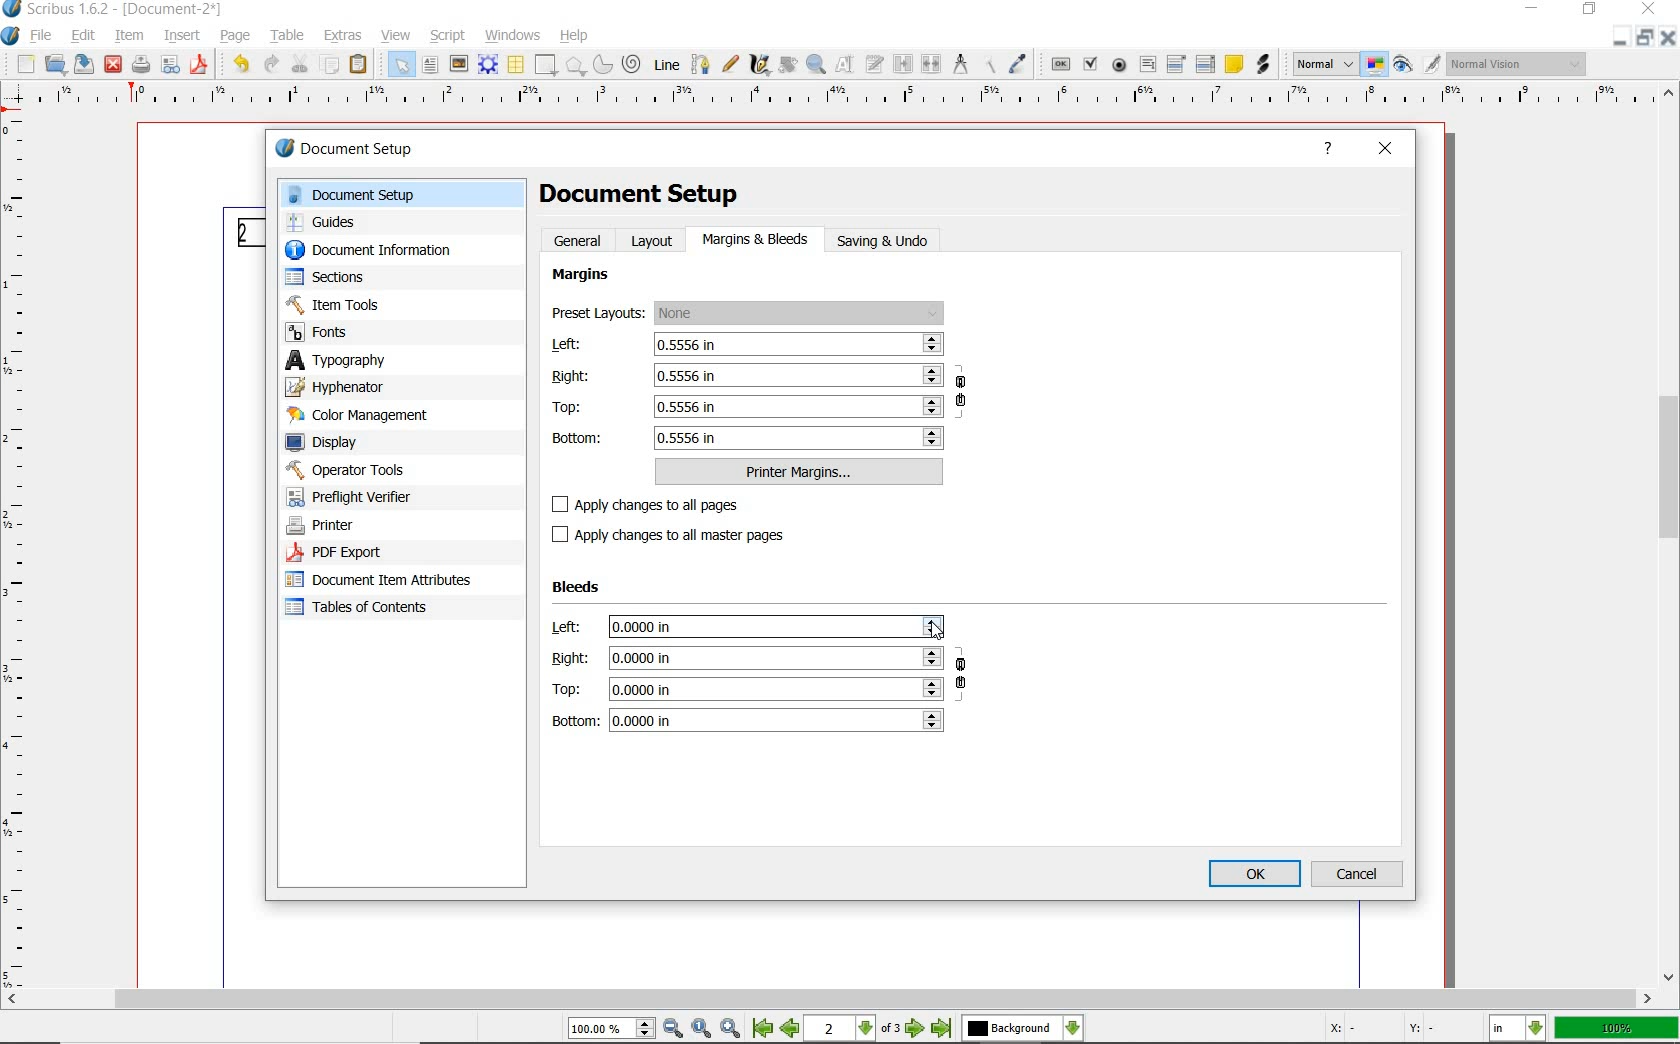  What do you see at coordinates (1120, 65) in the screenshot?
I see `pdf radio button` at bounding box center [1120, 65].